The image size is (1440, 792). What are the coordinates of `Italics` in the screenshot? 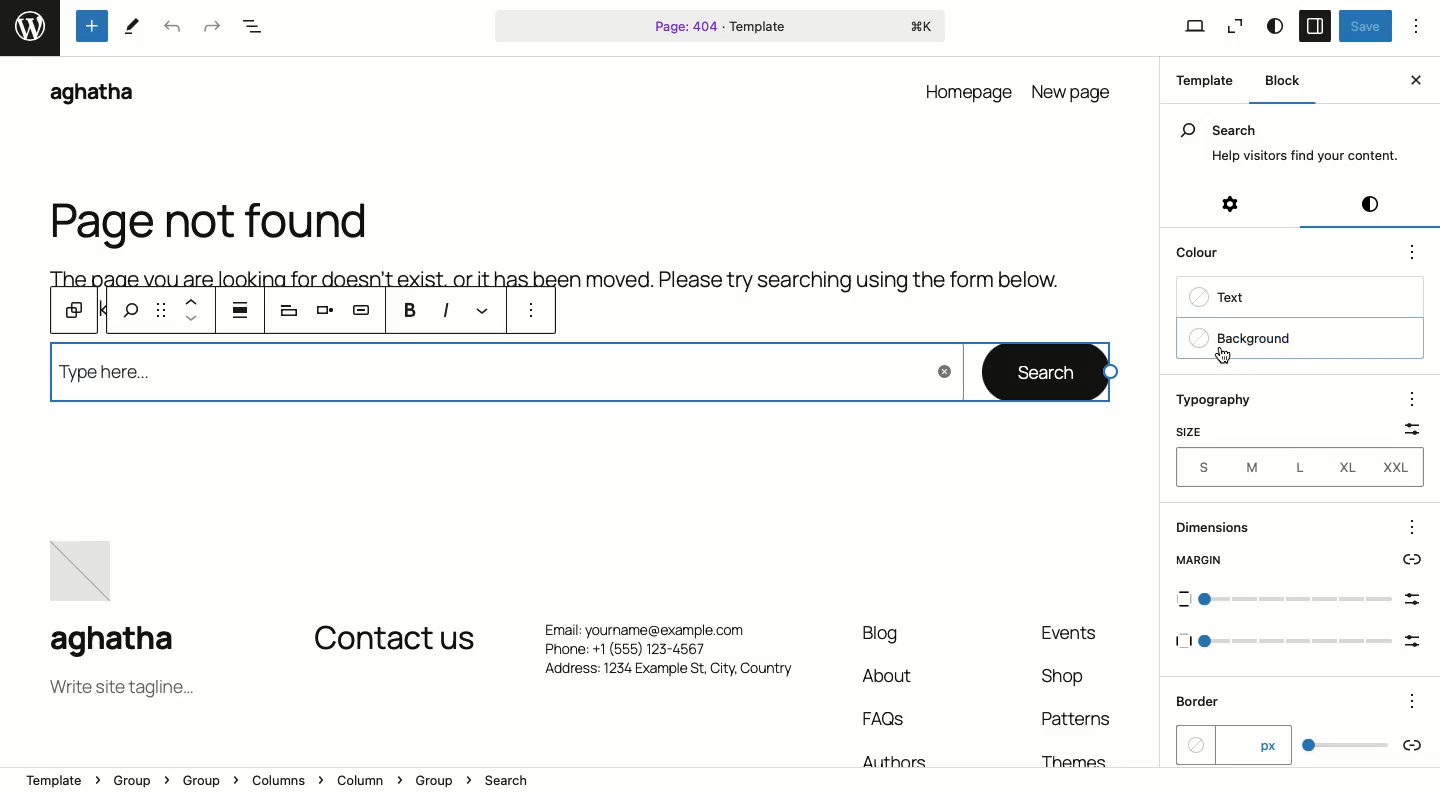 It's located at (448, 310).